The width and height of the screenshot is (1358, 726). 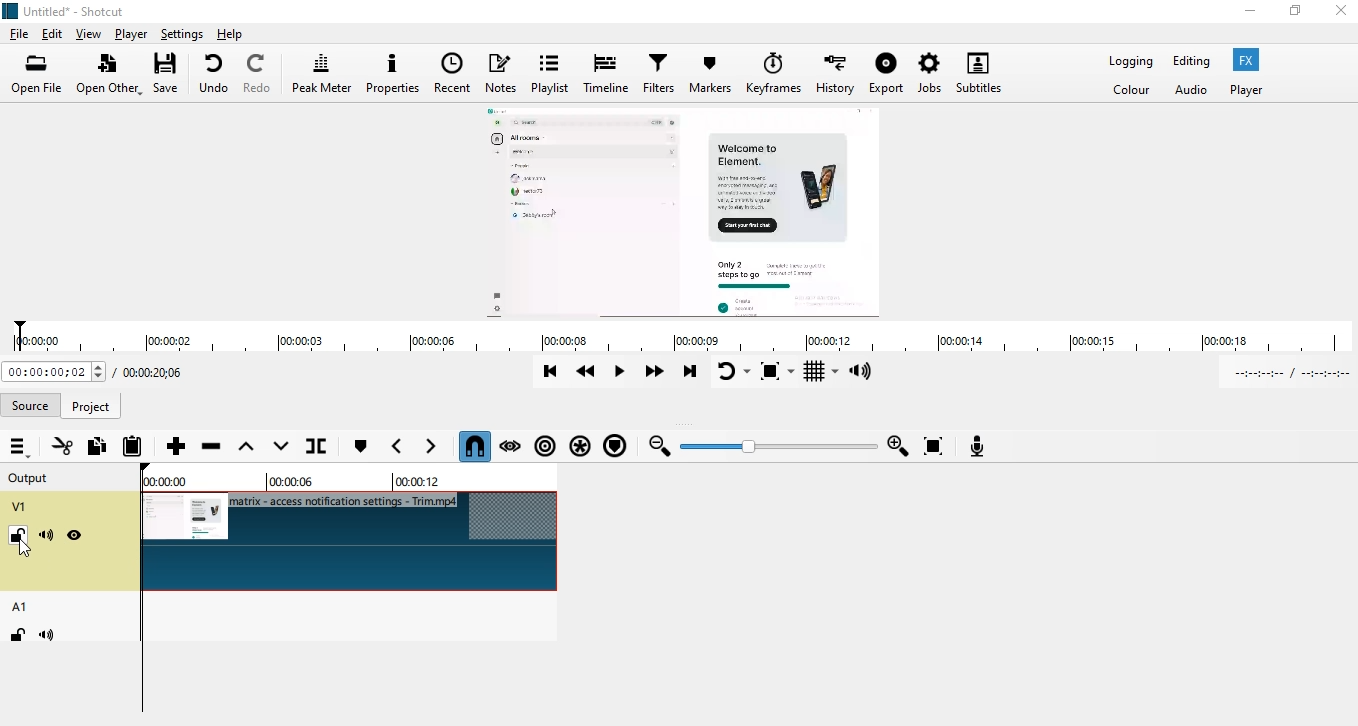 I want to click on project, so click(x=91, y=406).